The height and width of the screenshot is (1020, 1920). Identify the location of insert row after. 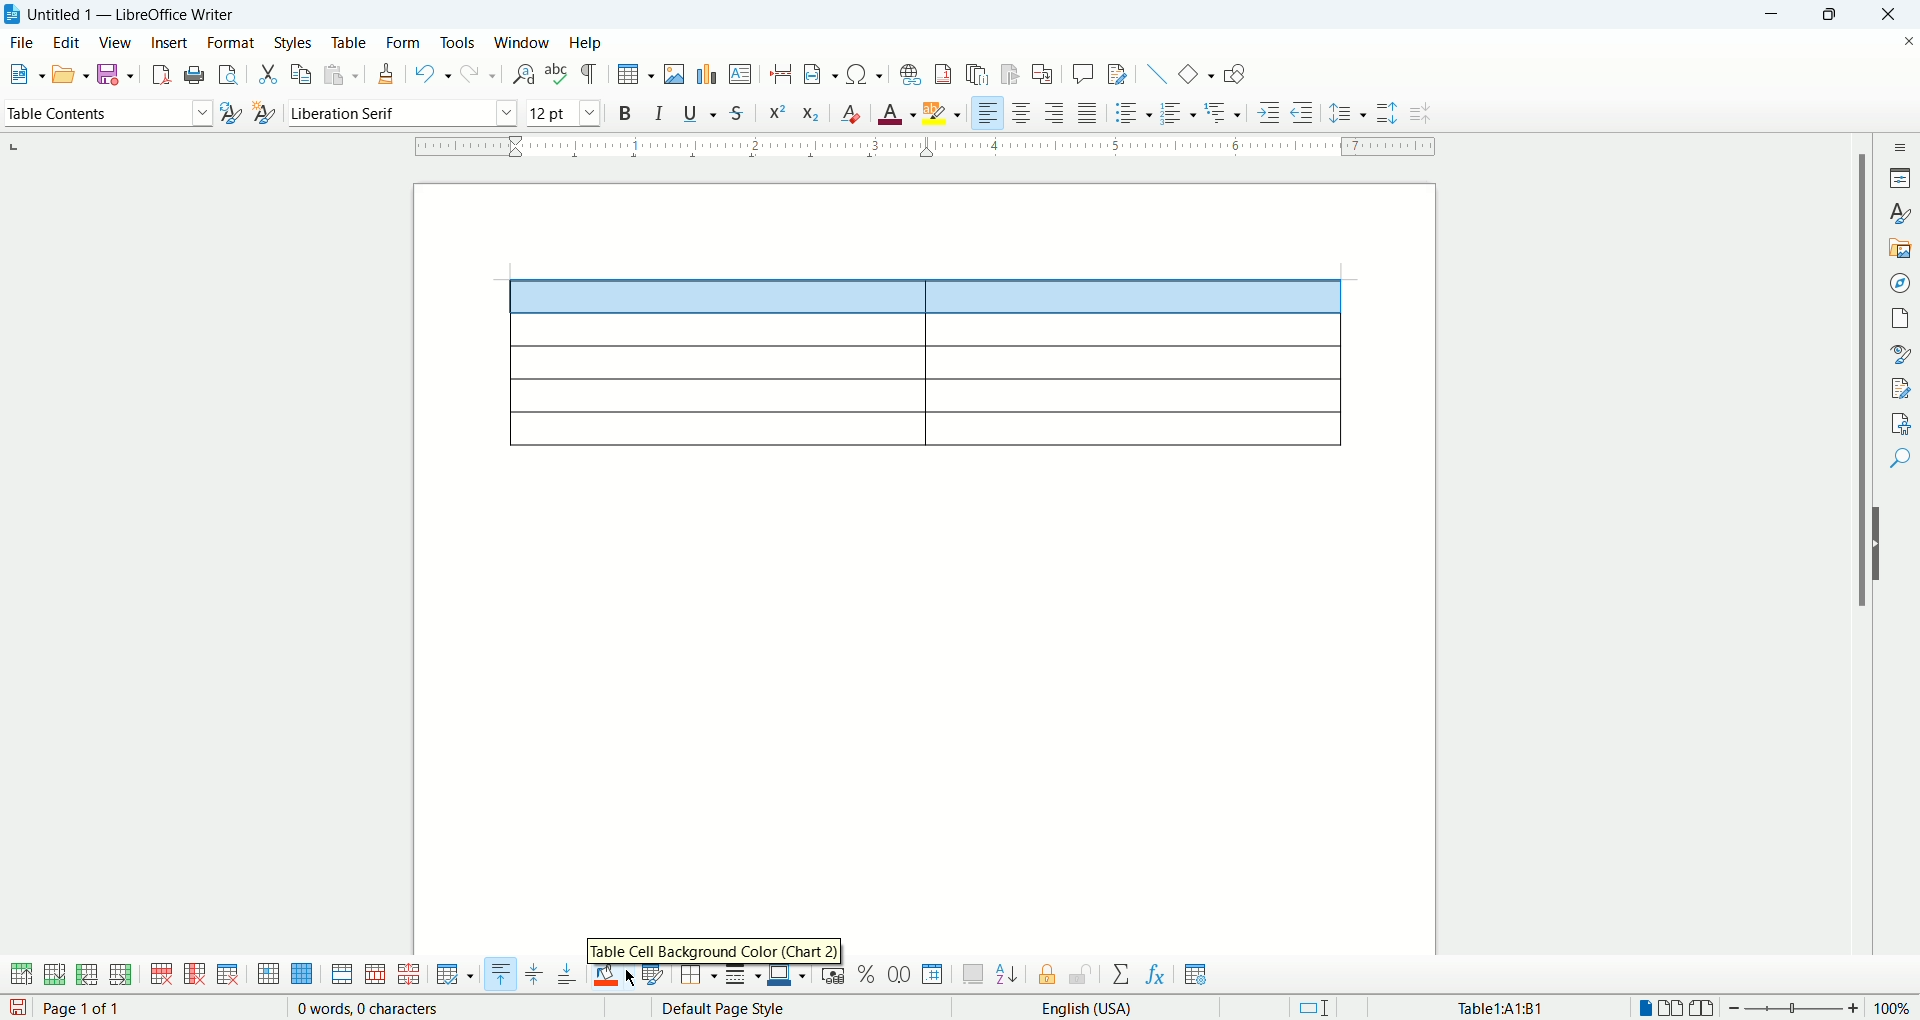
(121, 974).